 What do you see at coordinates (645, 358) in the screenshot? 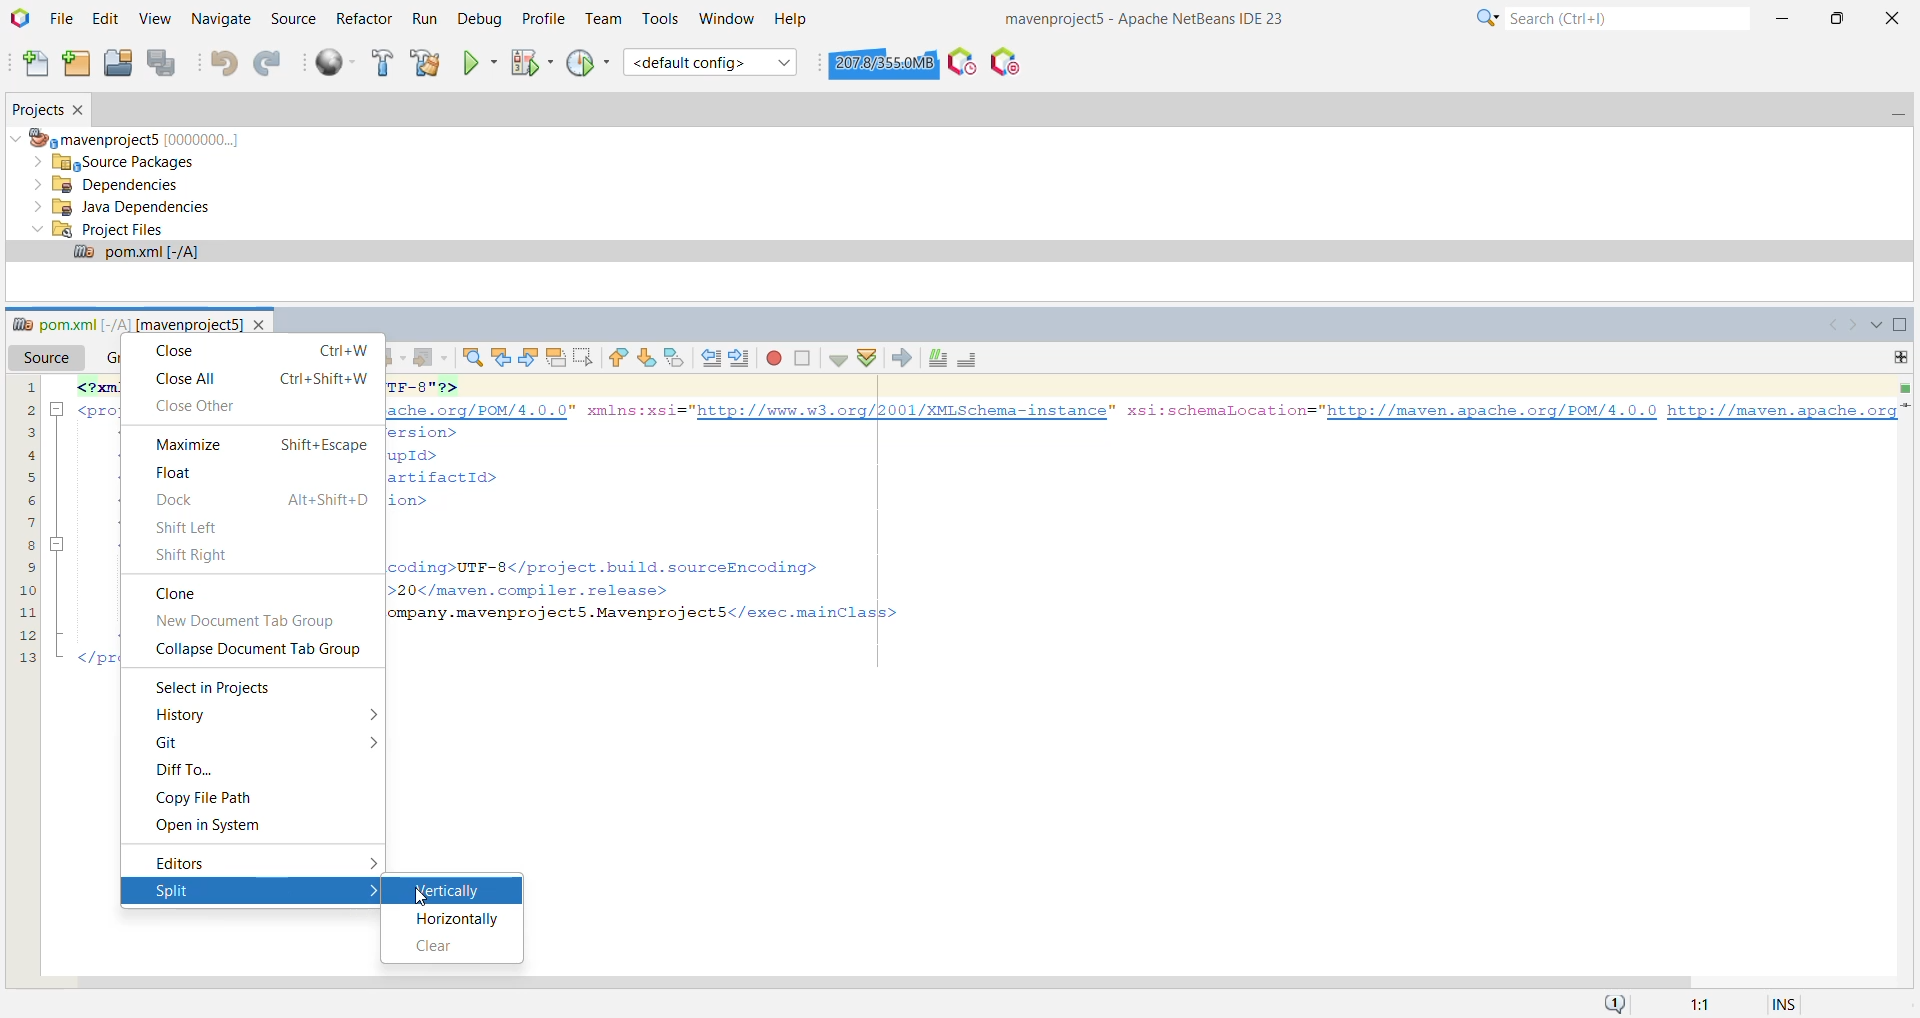
I see `Next Bookmark` at bounding box center [645, 358].